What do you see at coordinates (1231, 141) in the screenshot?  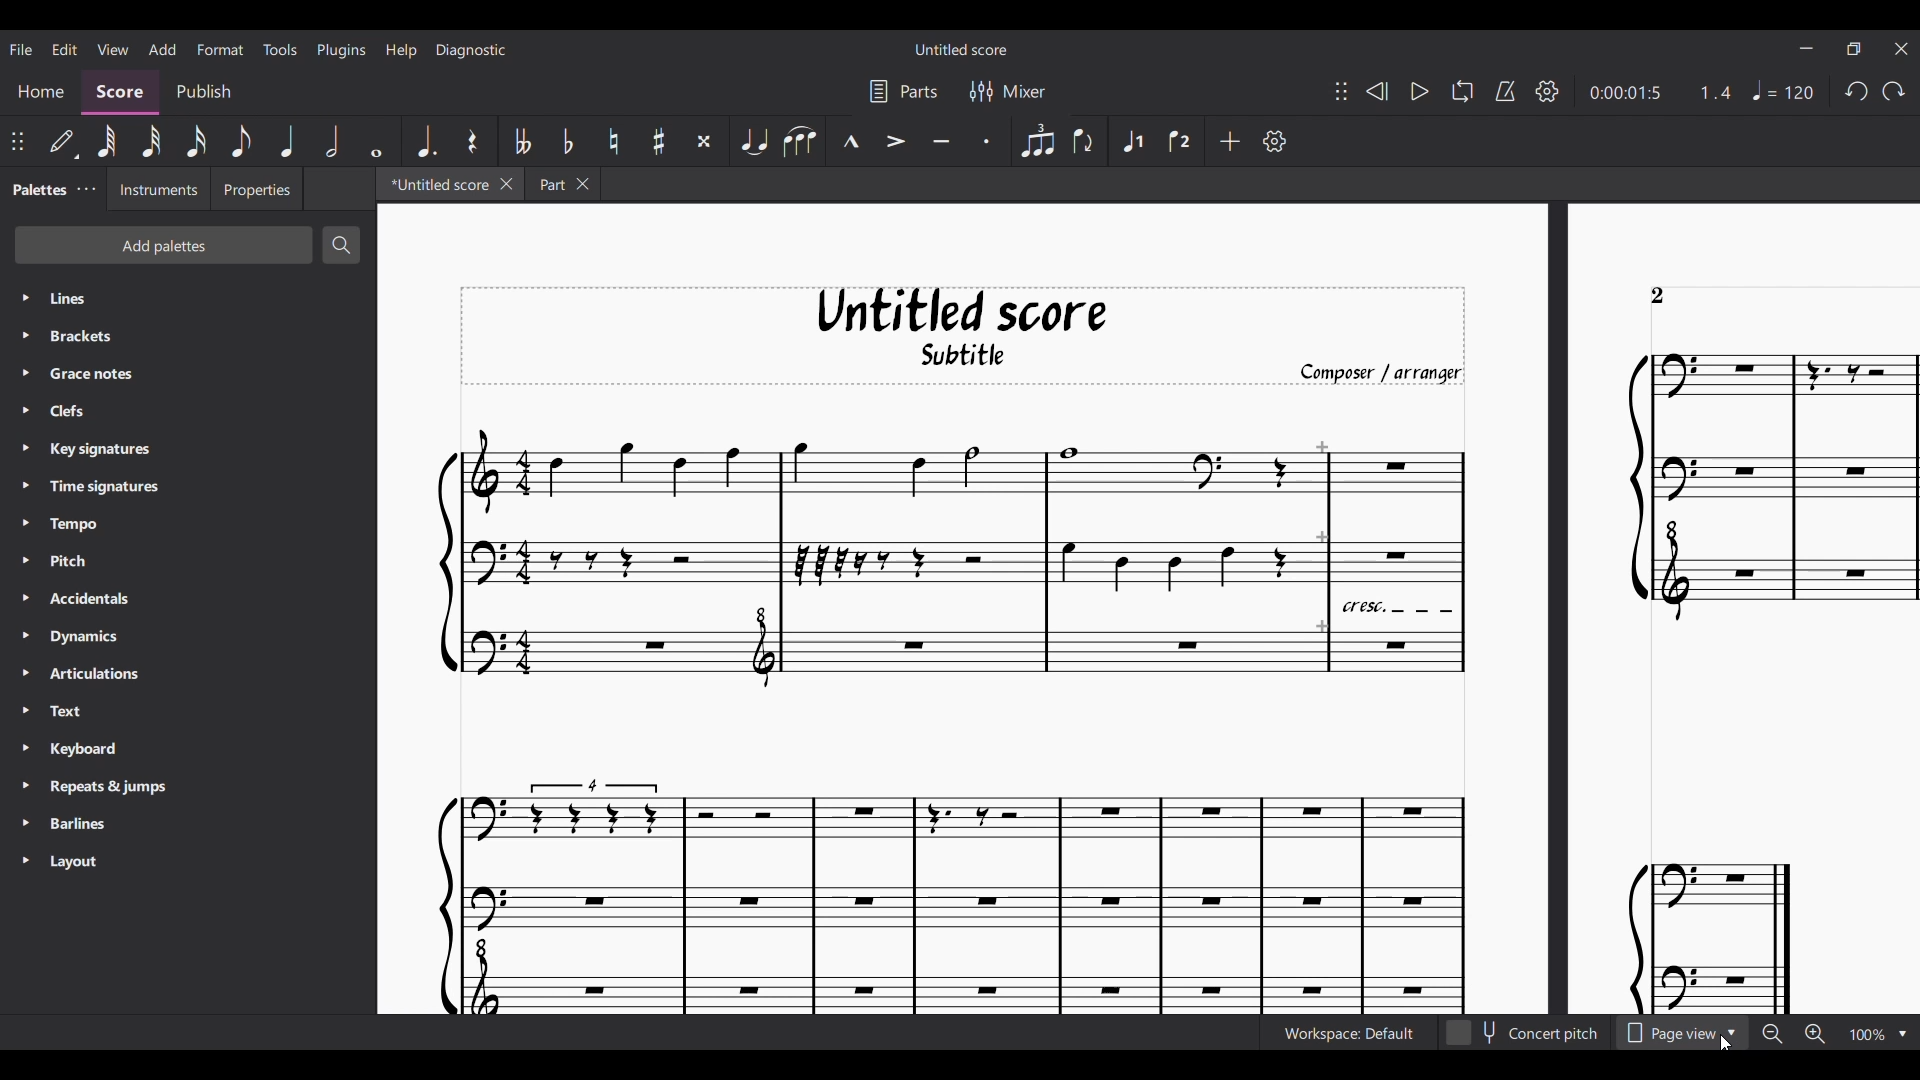 I see `Add` at bounding box center [1231, 141].